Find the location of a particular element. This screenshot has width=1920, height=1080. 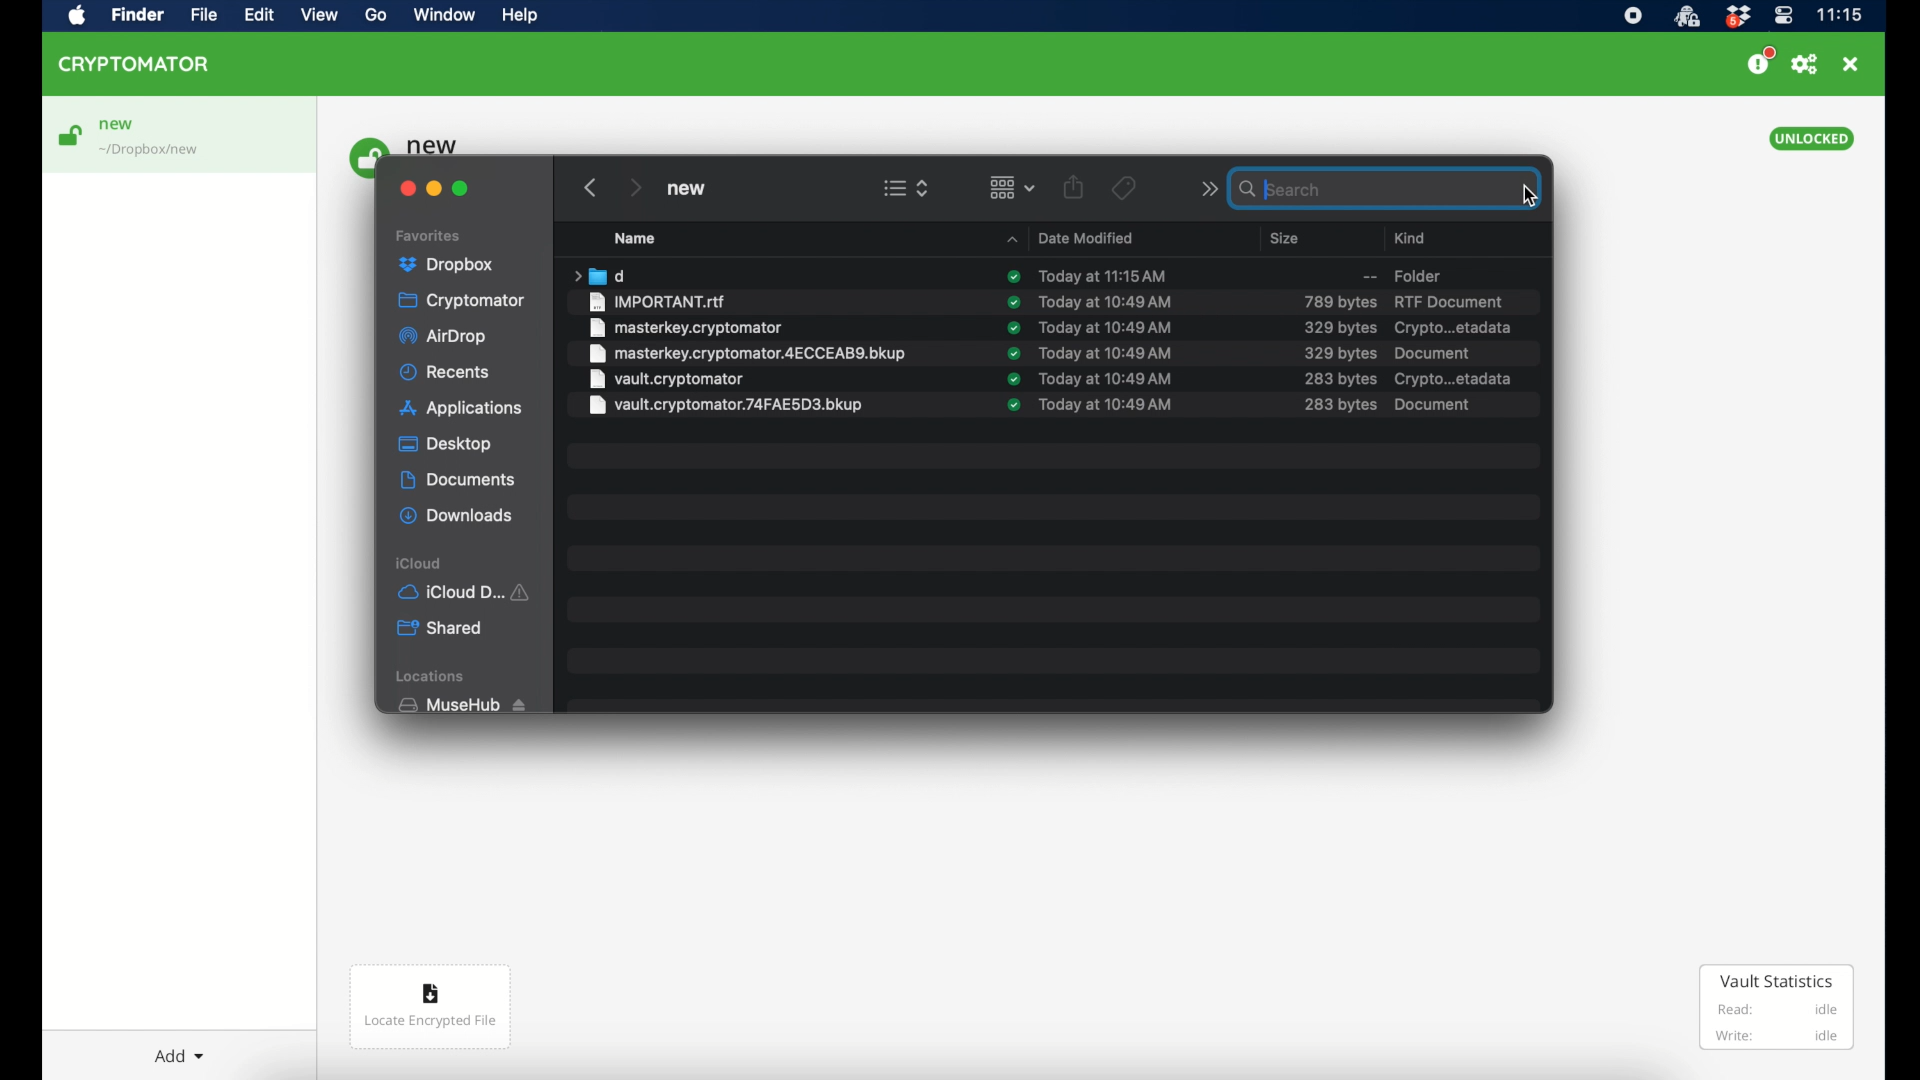

documents is located at coordinates (458, 480).